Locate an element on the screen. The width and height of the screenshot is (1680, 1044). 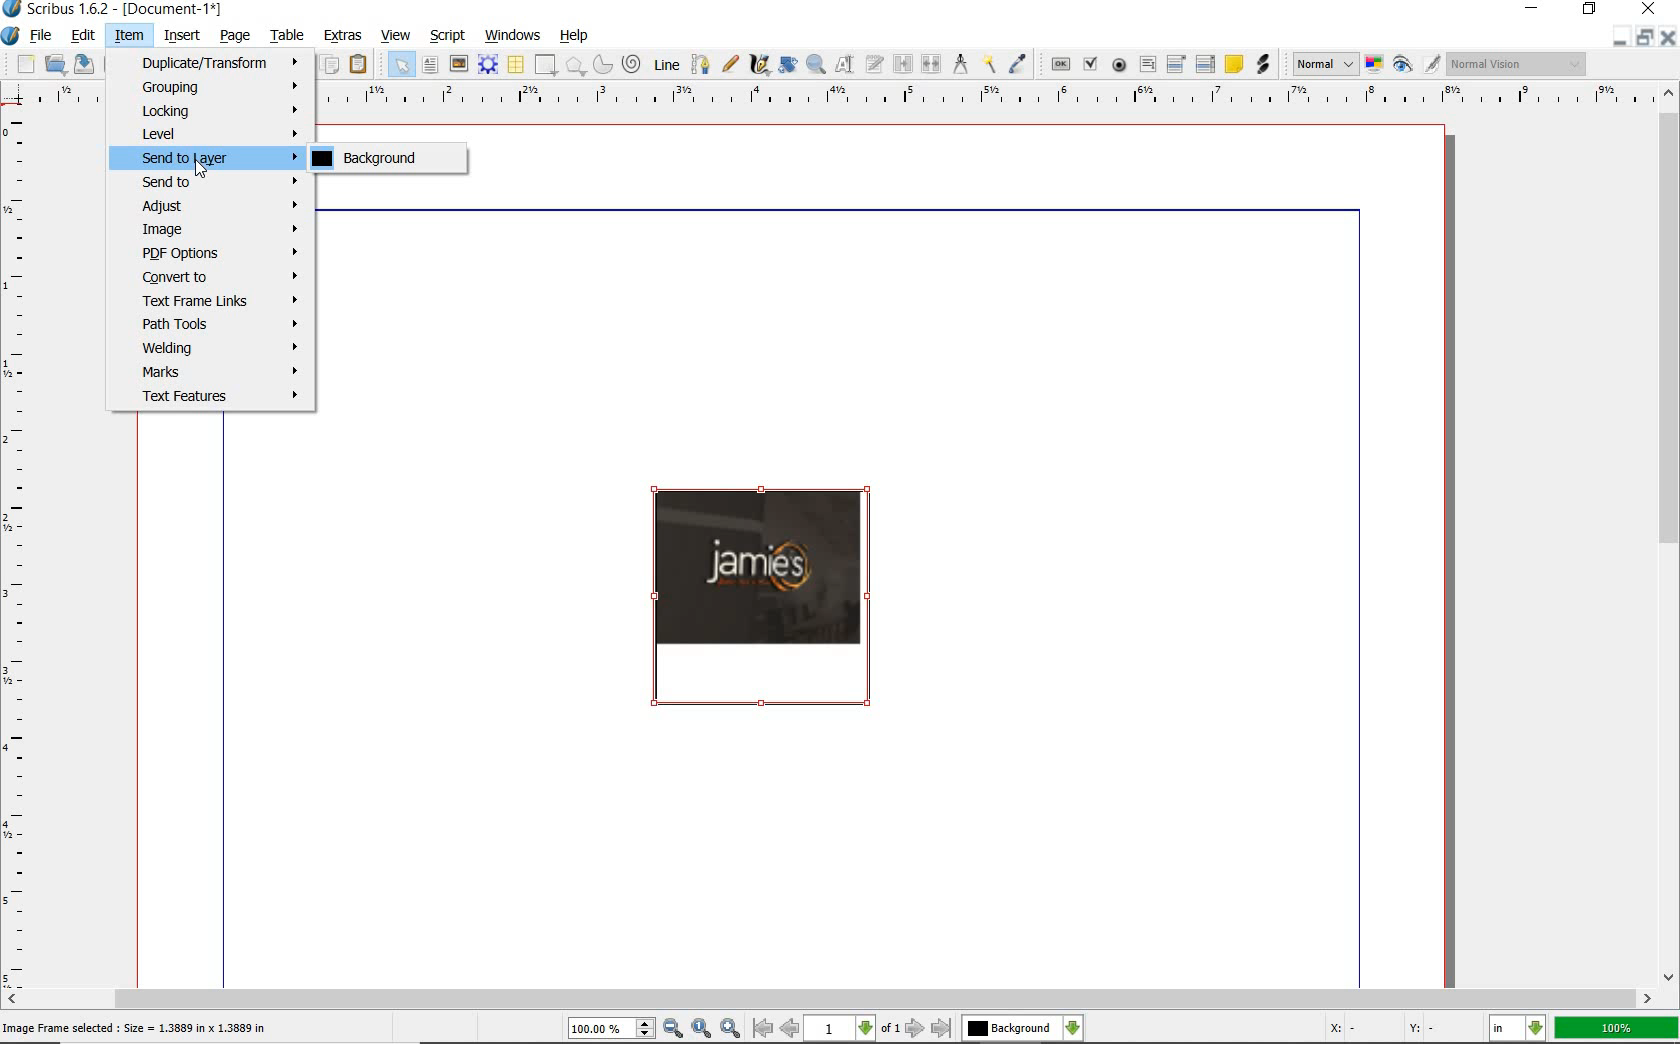
1 of 1 is located at coordinates (855, 1030).